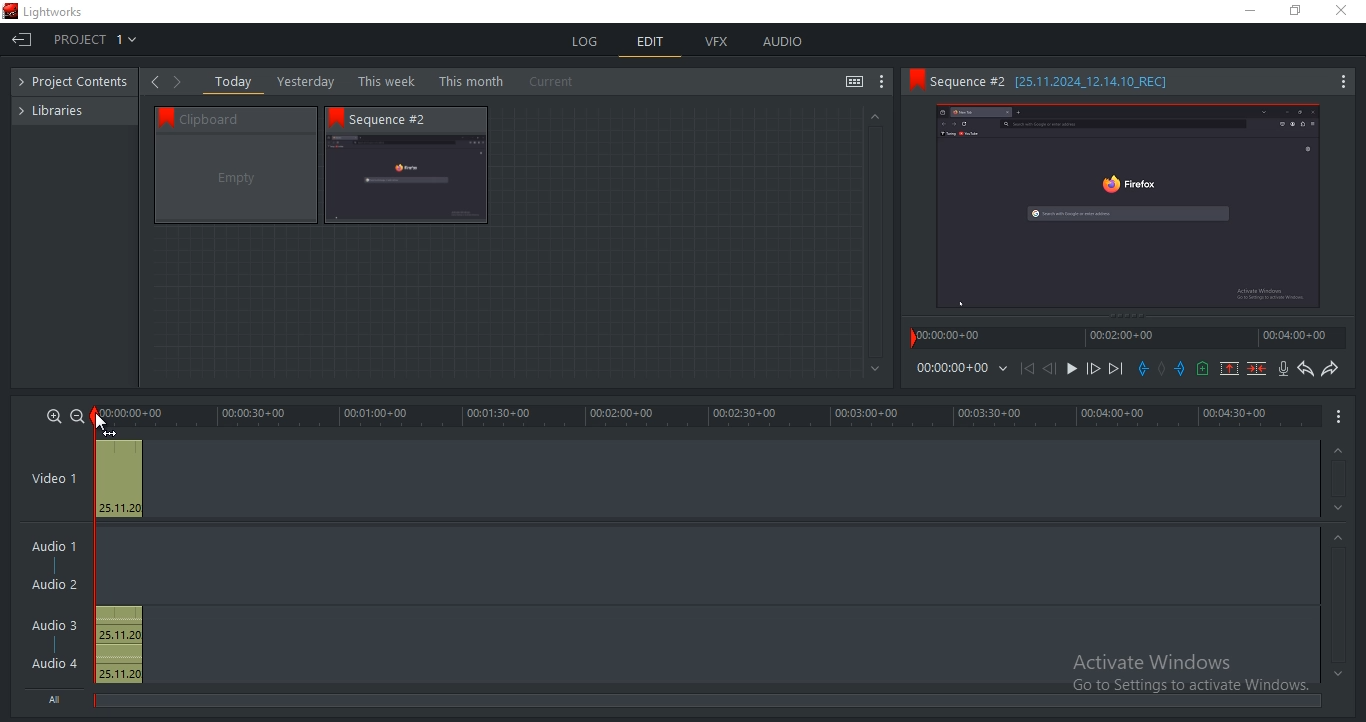 The width and height of the screenshot is (1366, 722). Describe the element at coordinates (1068, 81) in the screenshot. I see `Sequence 2 details` at that location.